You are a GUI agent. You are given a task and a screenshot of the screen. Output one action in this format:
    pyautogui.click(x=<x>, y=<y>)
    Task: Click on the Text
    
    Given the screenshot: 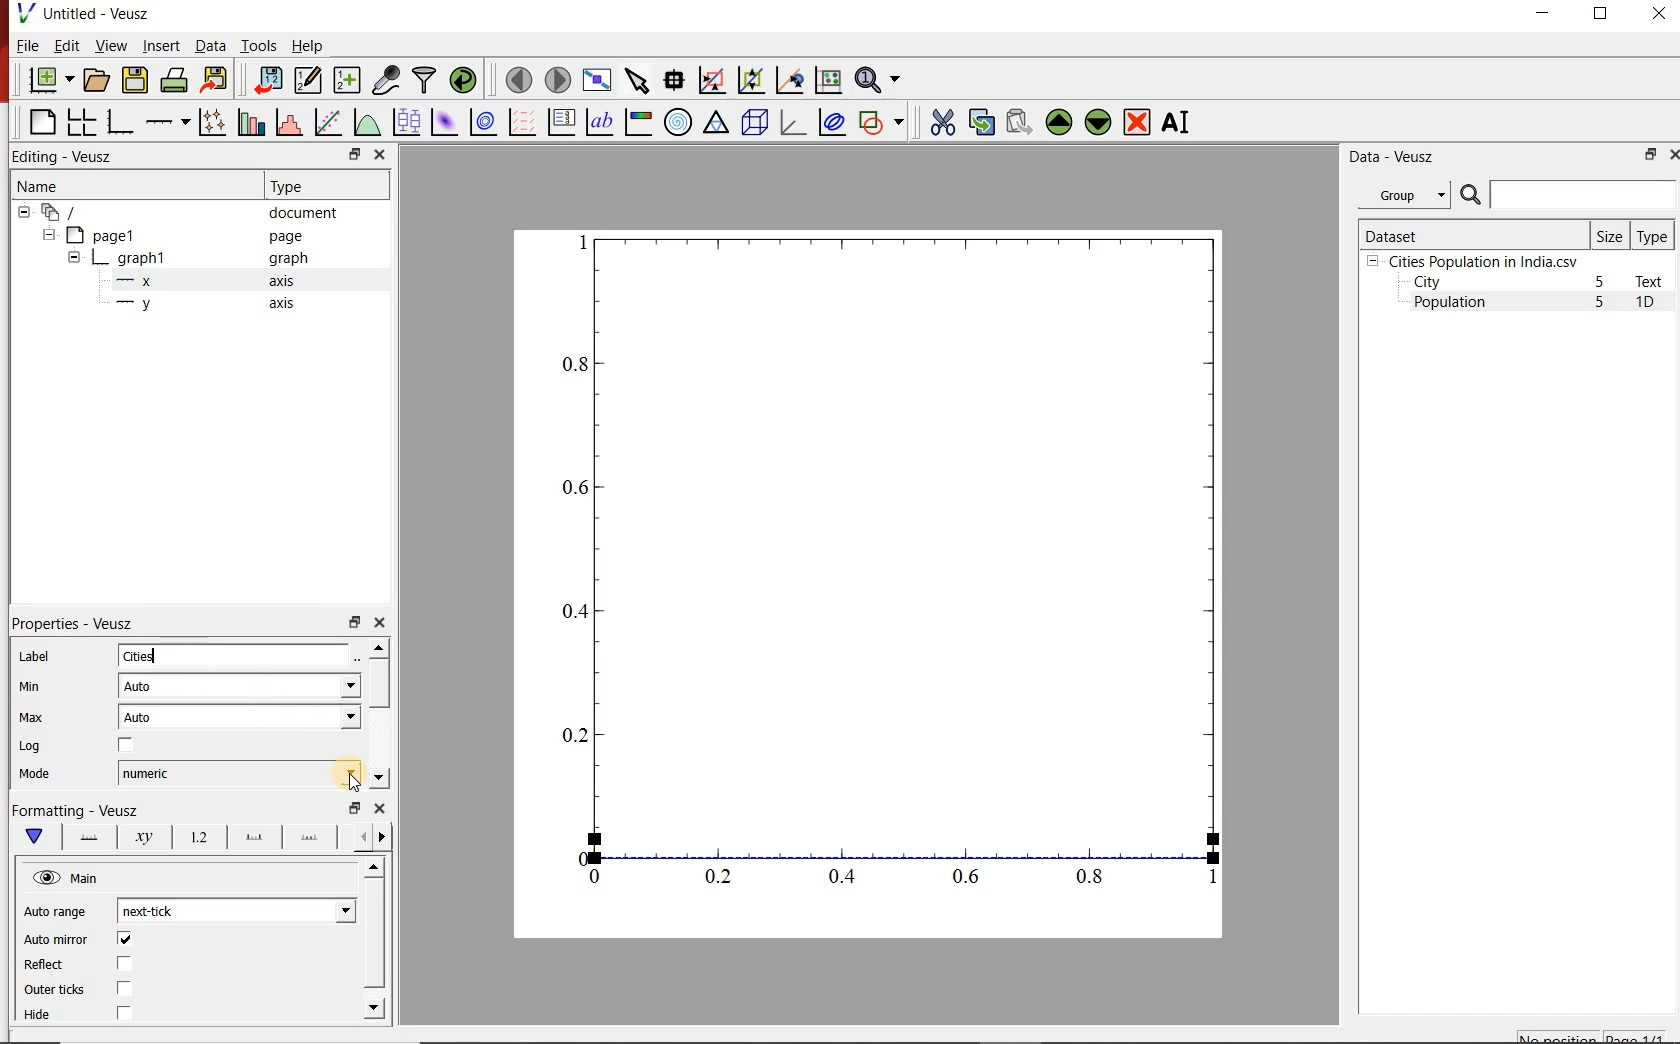 What is the action you would take?
    pyautogui.click(x=1653, y=281)
    